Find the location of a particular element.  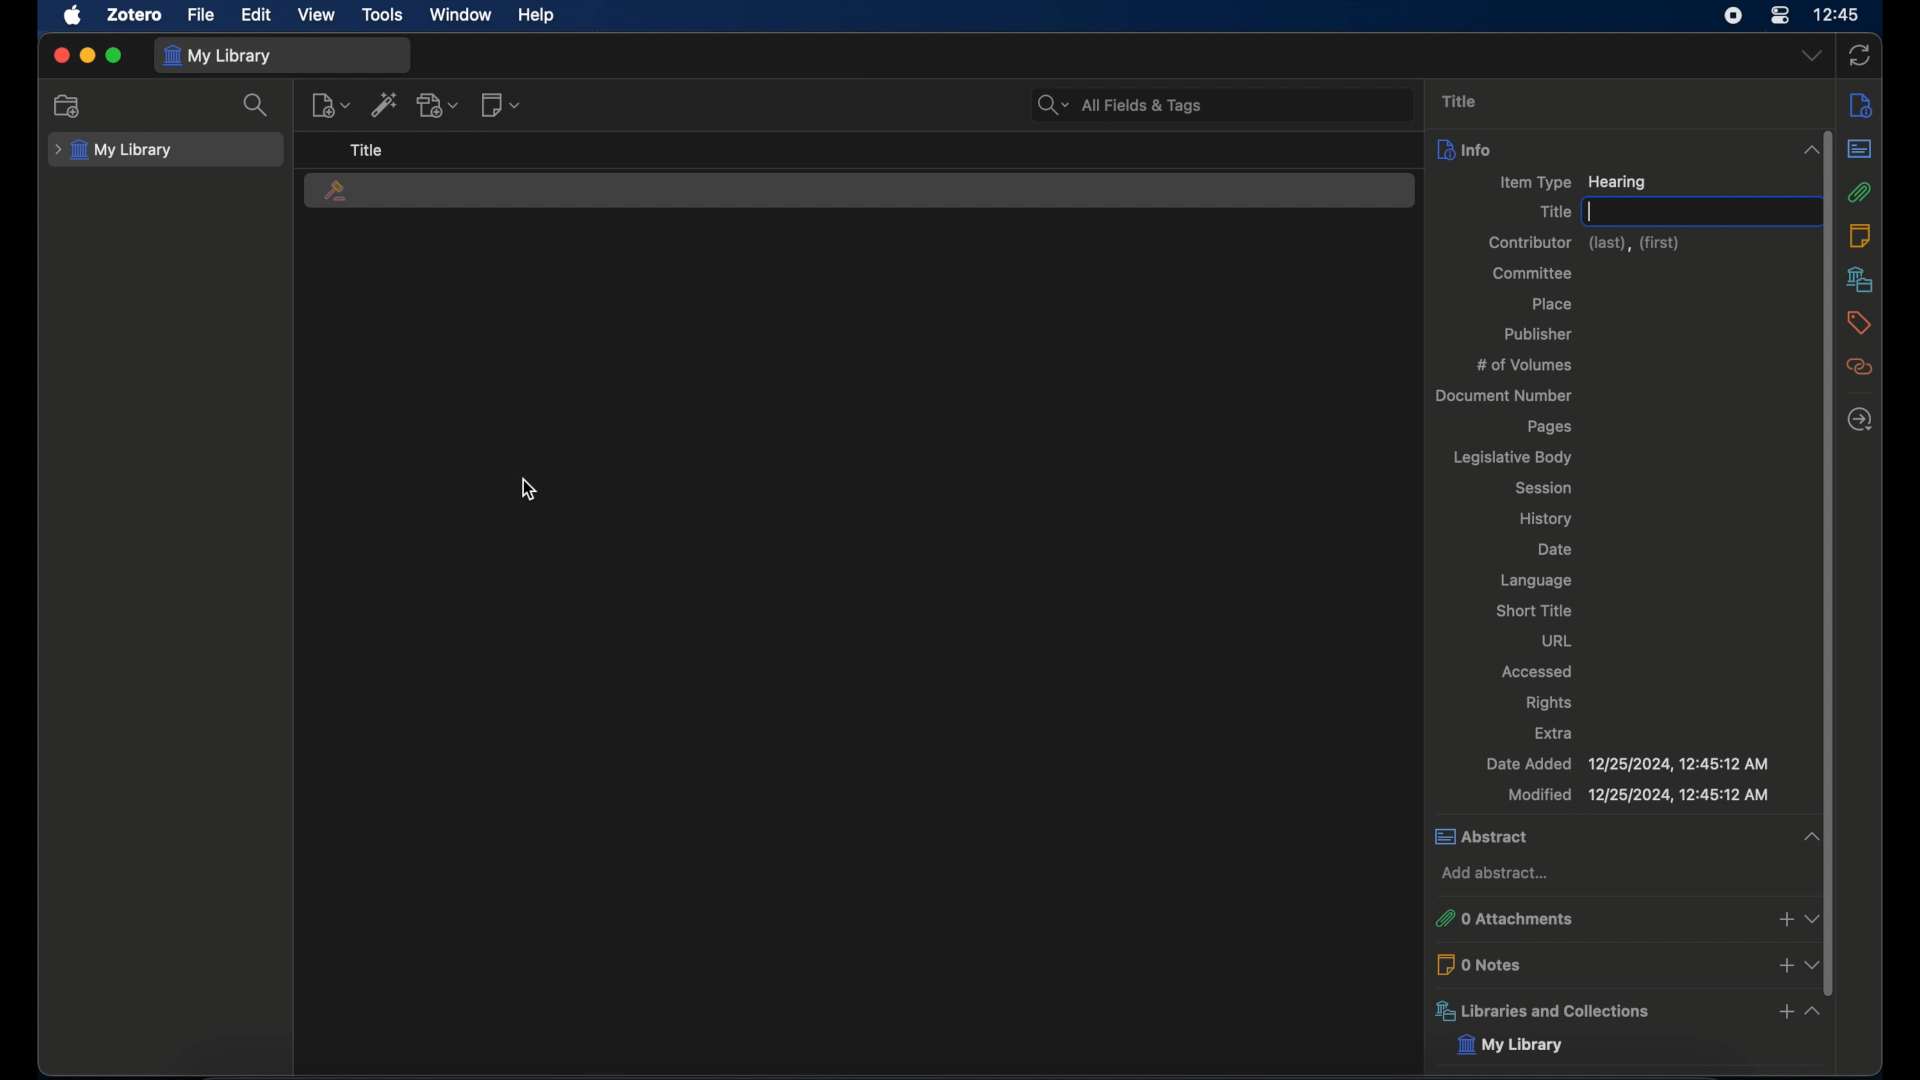

title is located at coordinates (1553, 211).